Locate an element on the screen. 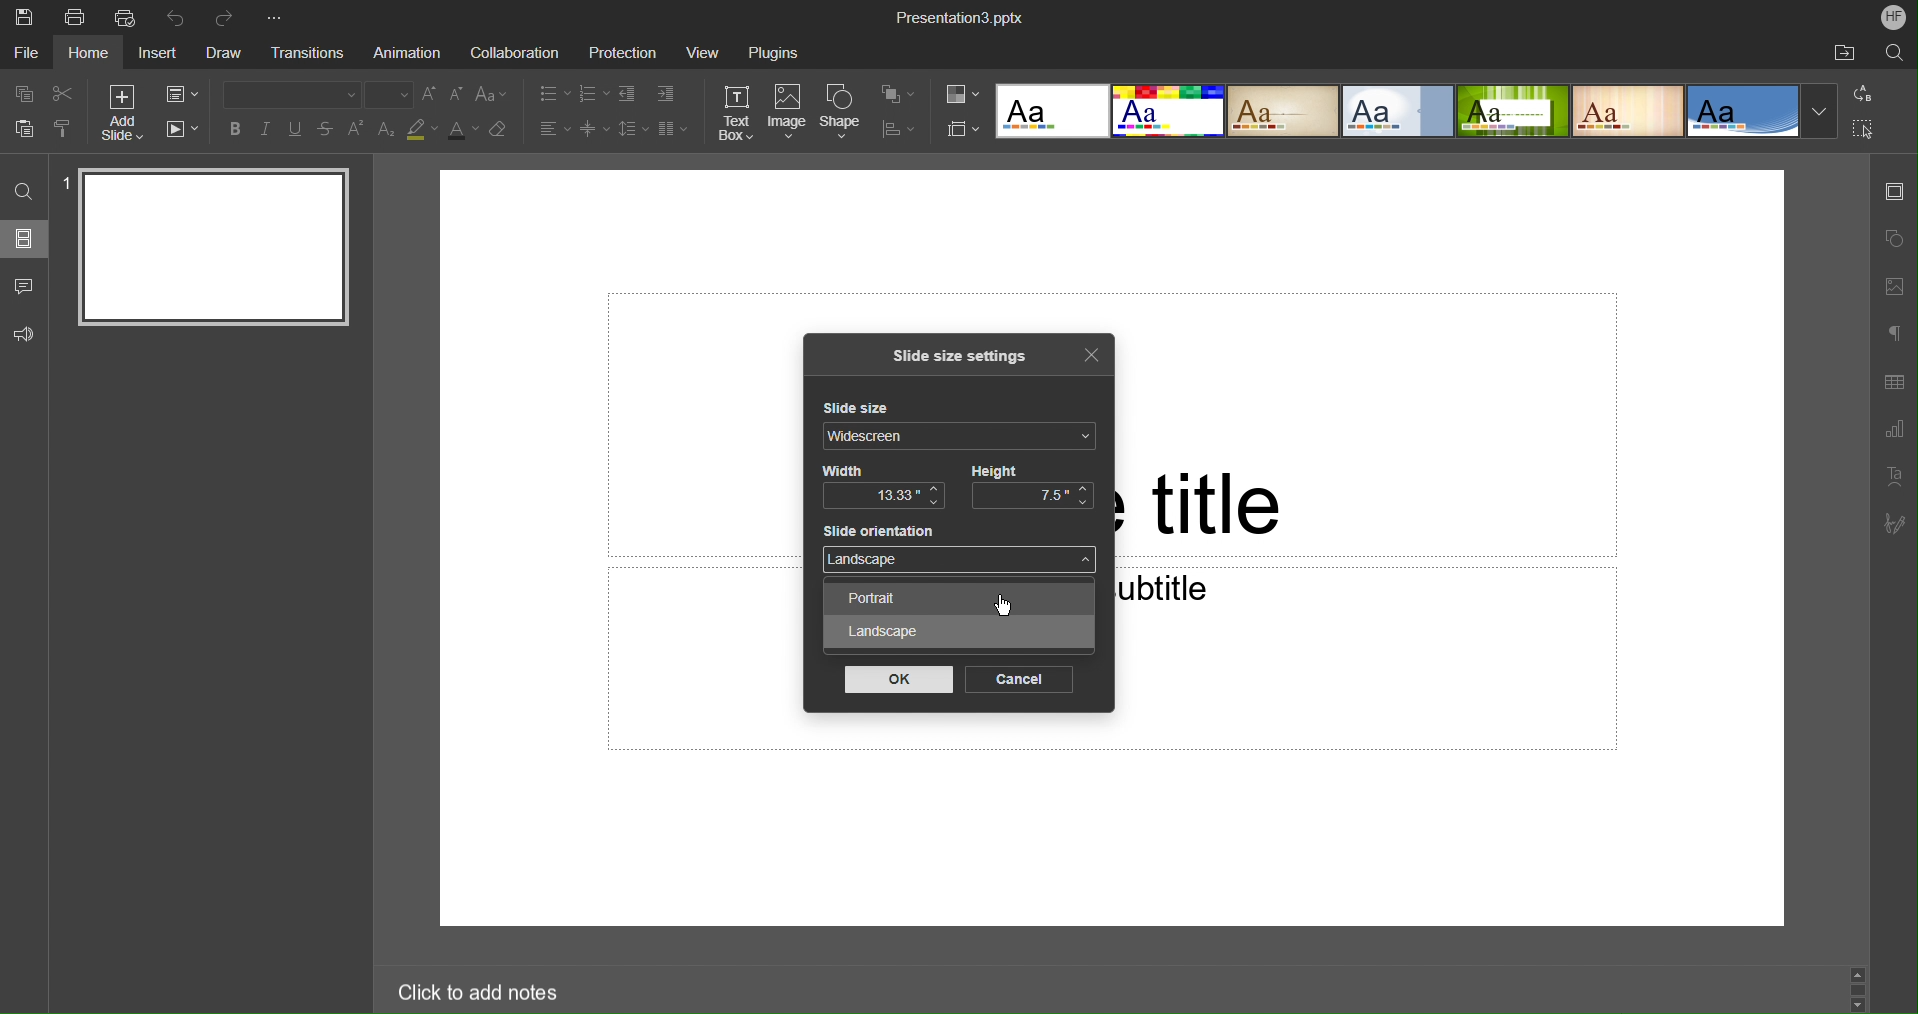 This screenshot has width=1918, height=1014. Undo is located at coordinates (178, 16).